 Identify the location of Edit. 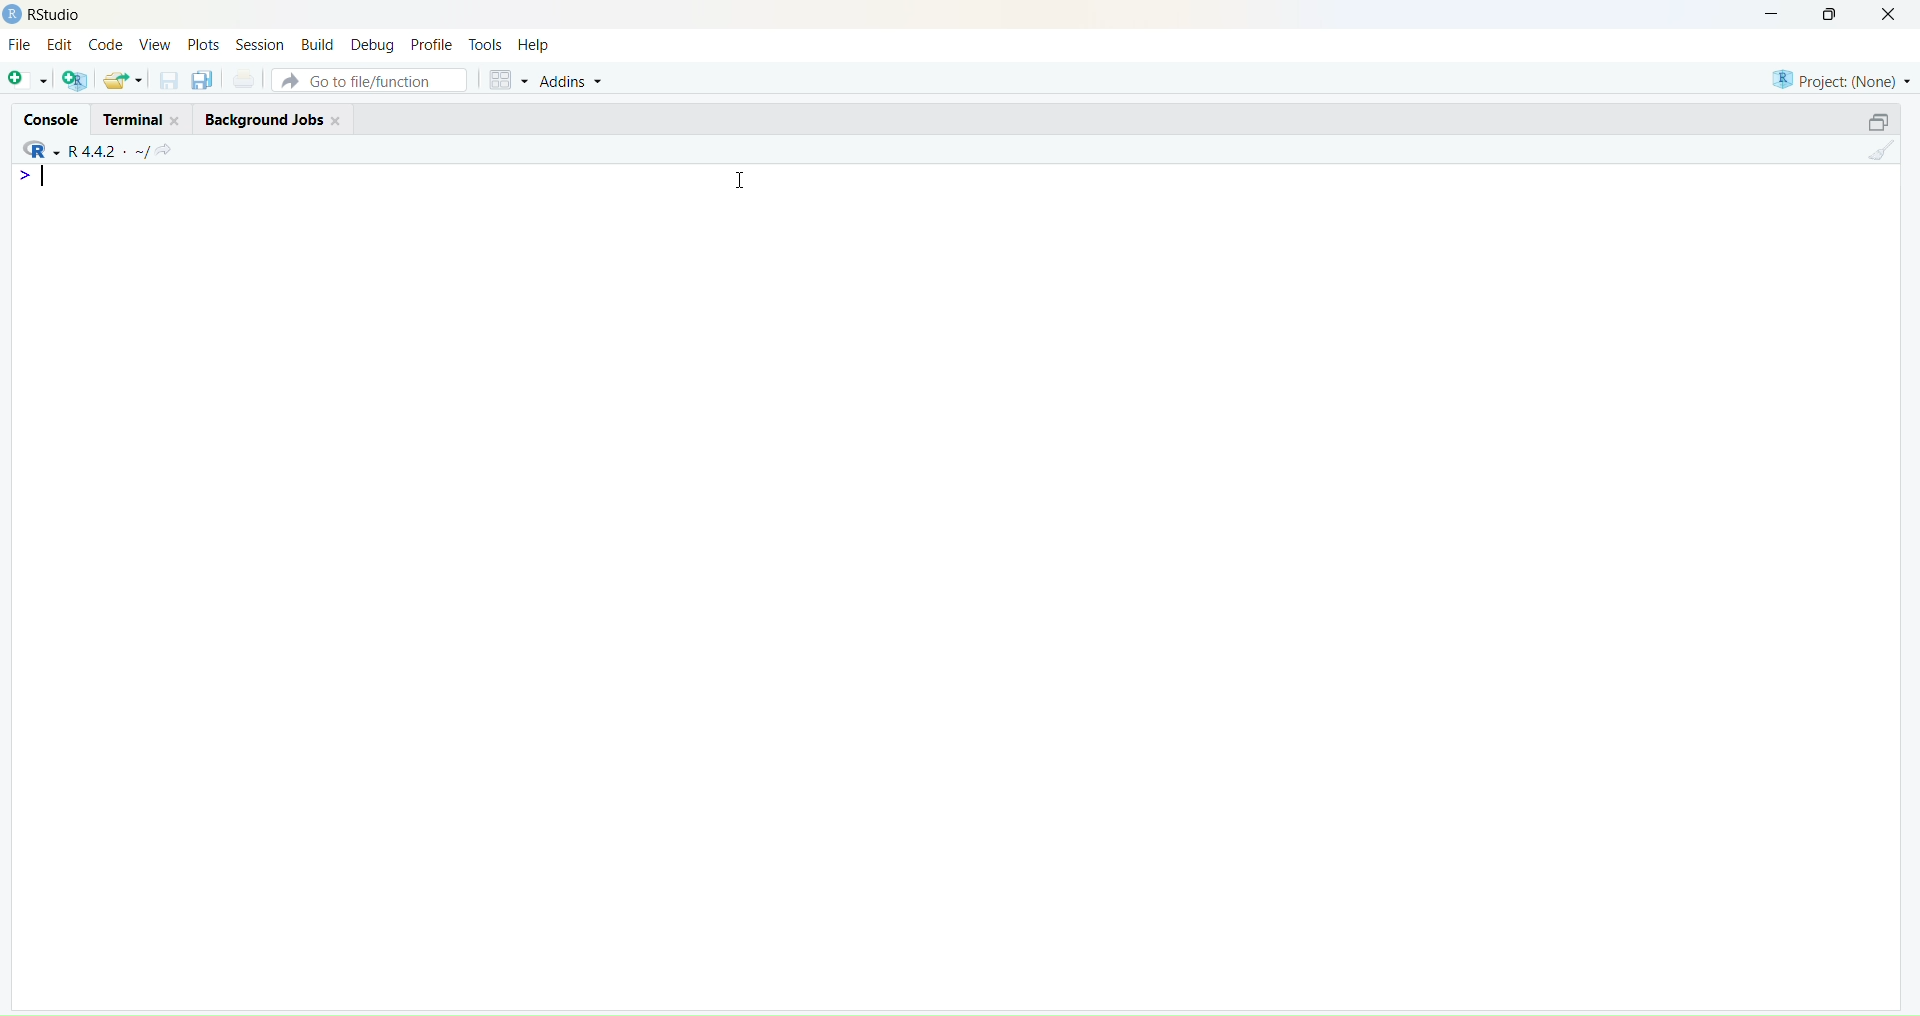
(60, 44).